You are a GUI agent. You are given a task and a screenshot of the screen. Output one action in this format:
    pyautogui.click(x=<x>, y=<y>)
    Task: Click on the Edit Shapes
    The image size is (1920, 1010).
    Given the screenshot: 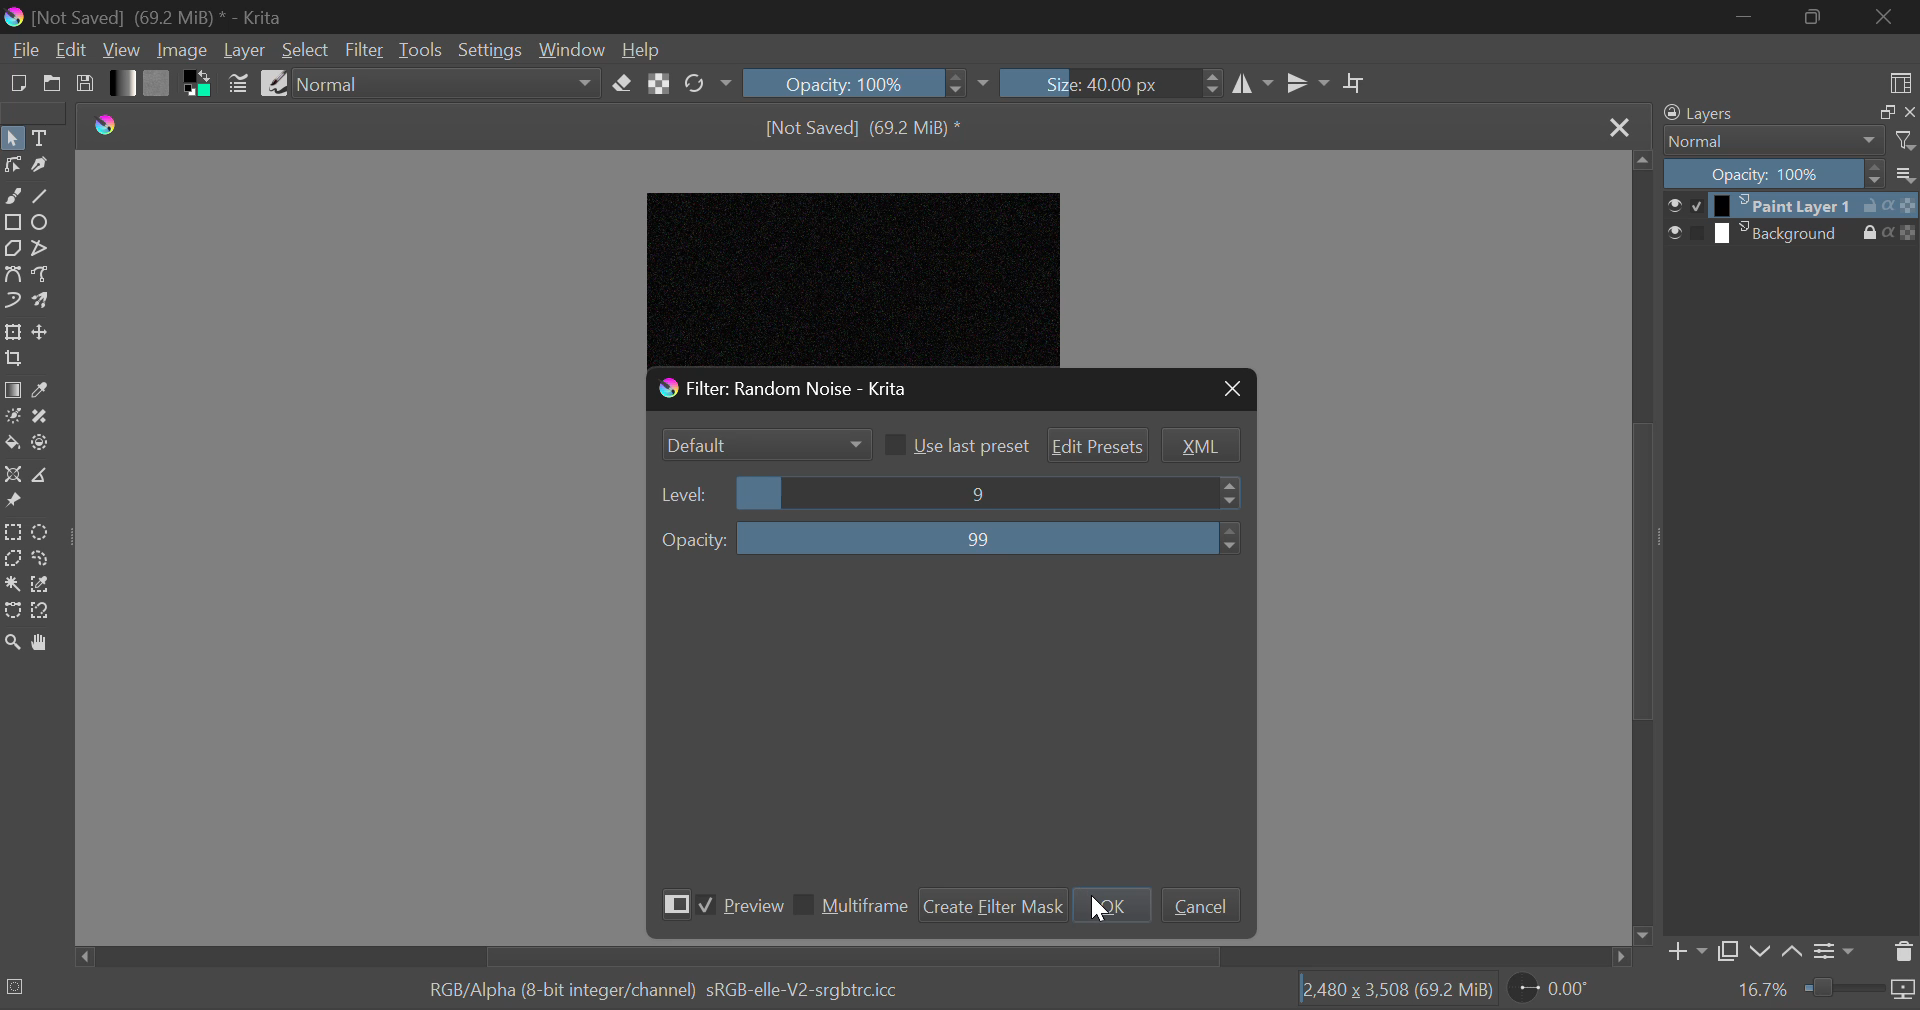 What is the action you would take?
    pyautogui.click(x=12, y=169)
    